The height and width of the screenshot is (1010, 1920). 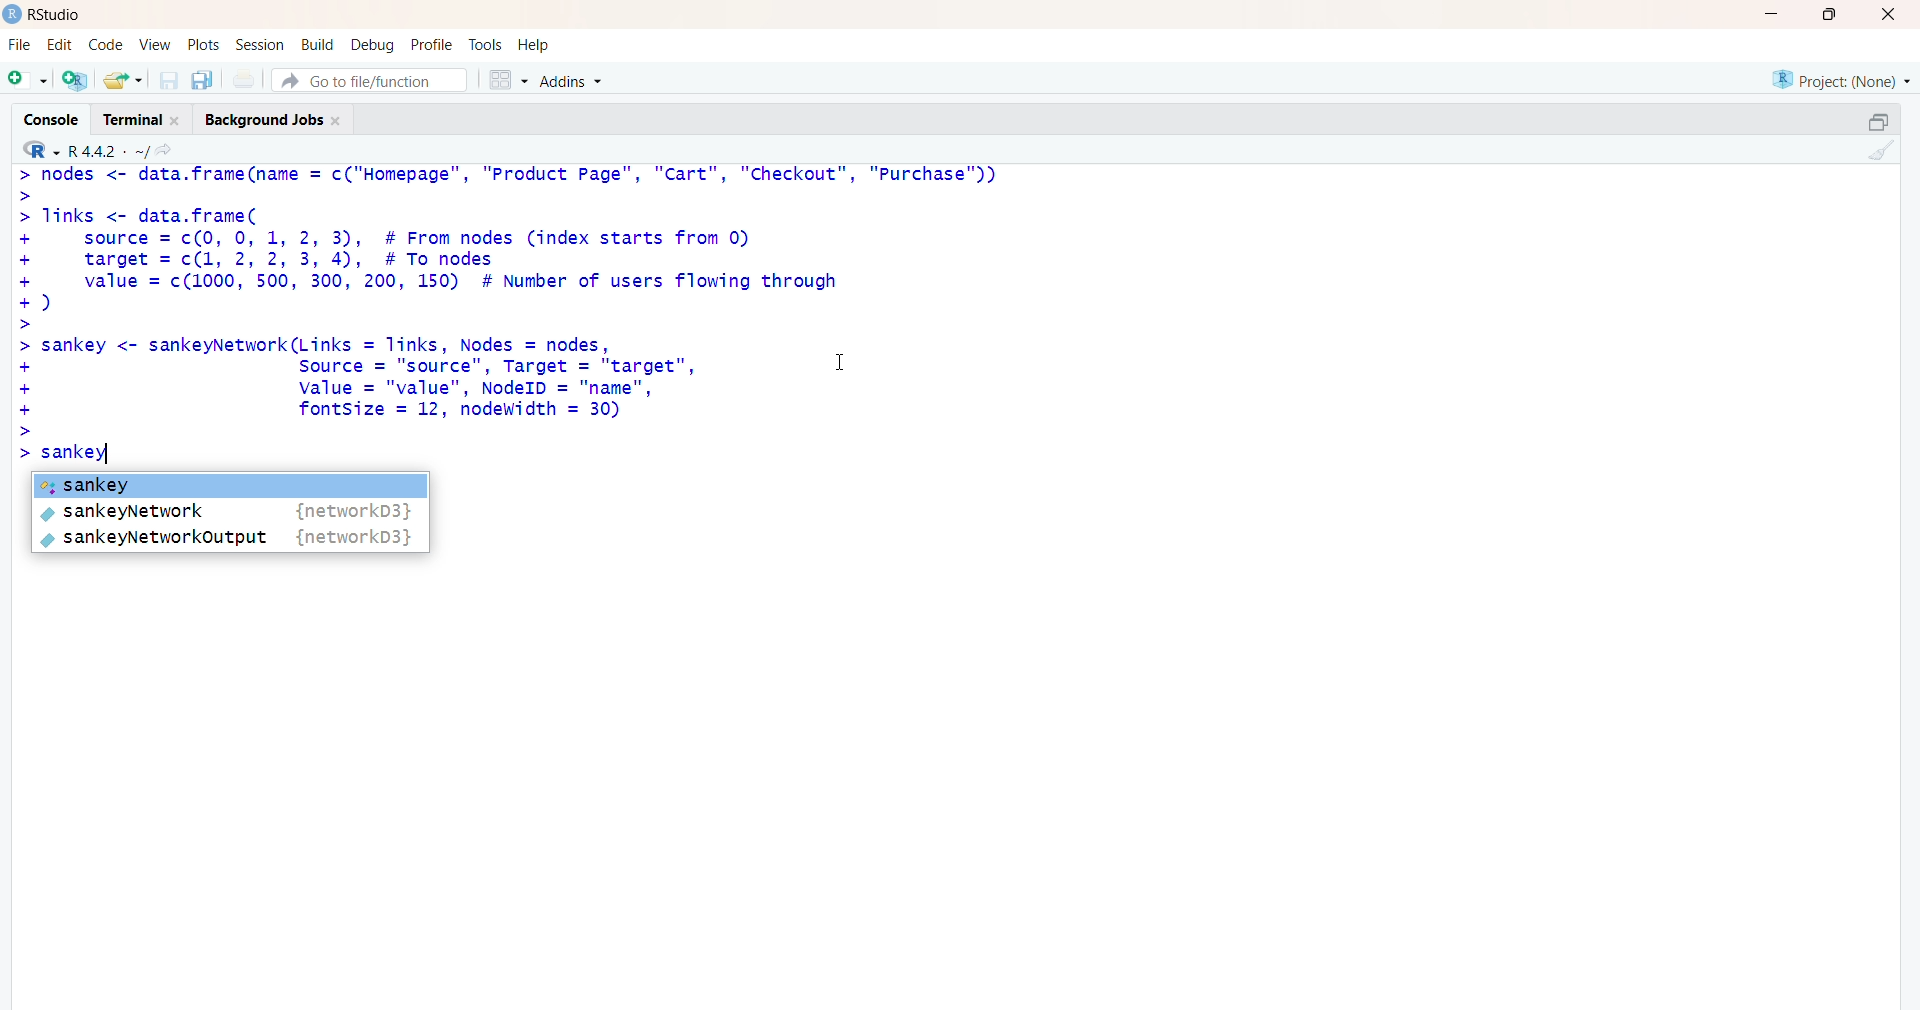 What do you see at coordinates (246, 79) in the screenshot?
I see `file` at bounding box center [246, 79].